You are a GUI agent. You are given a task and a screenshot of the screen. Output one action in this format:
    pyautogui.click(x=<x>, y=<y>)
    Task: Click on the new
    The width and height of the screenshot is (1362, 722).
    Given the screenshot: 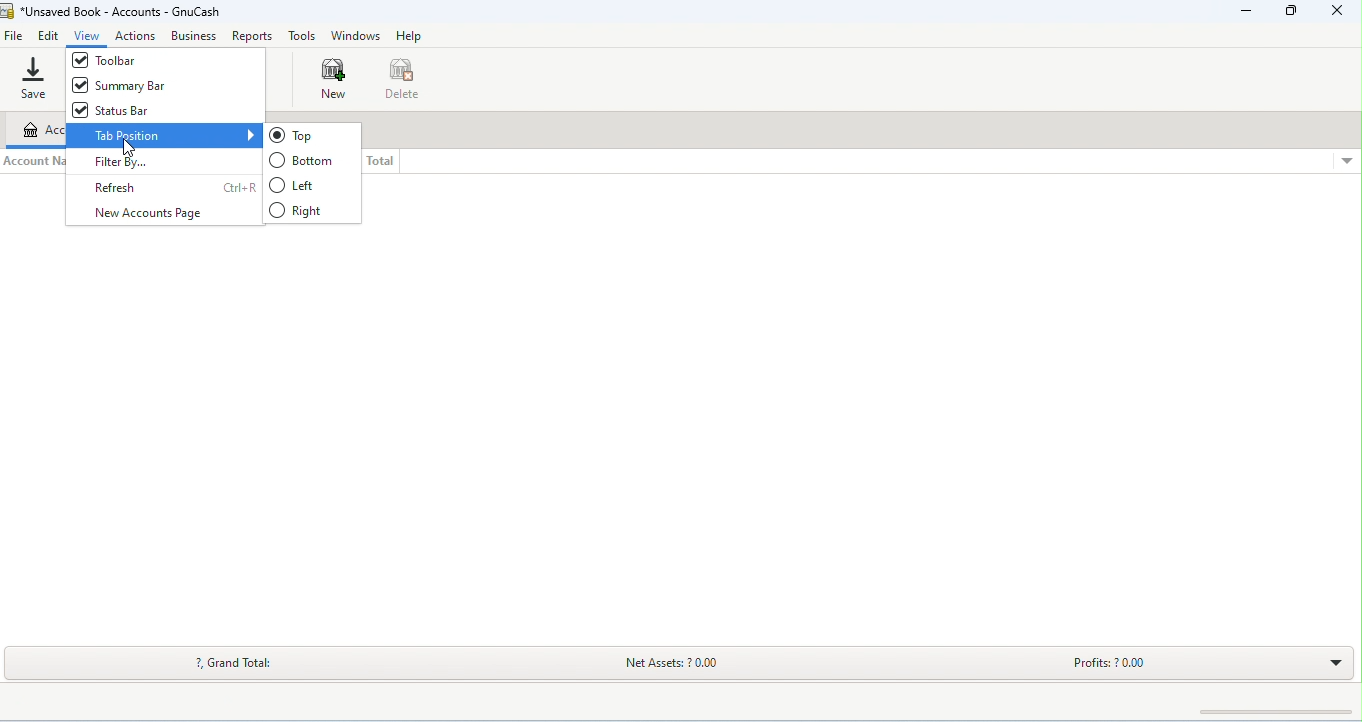 What is the action you would take?
    pyautogui.click(x=339, y=79)
    